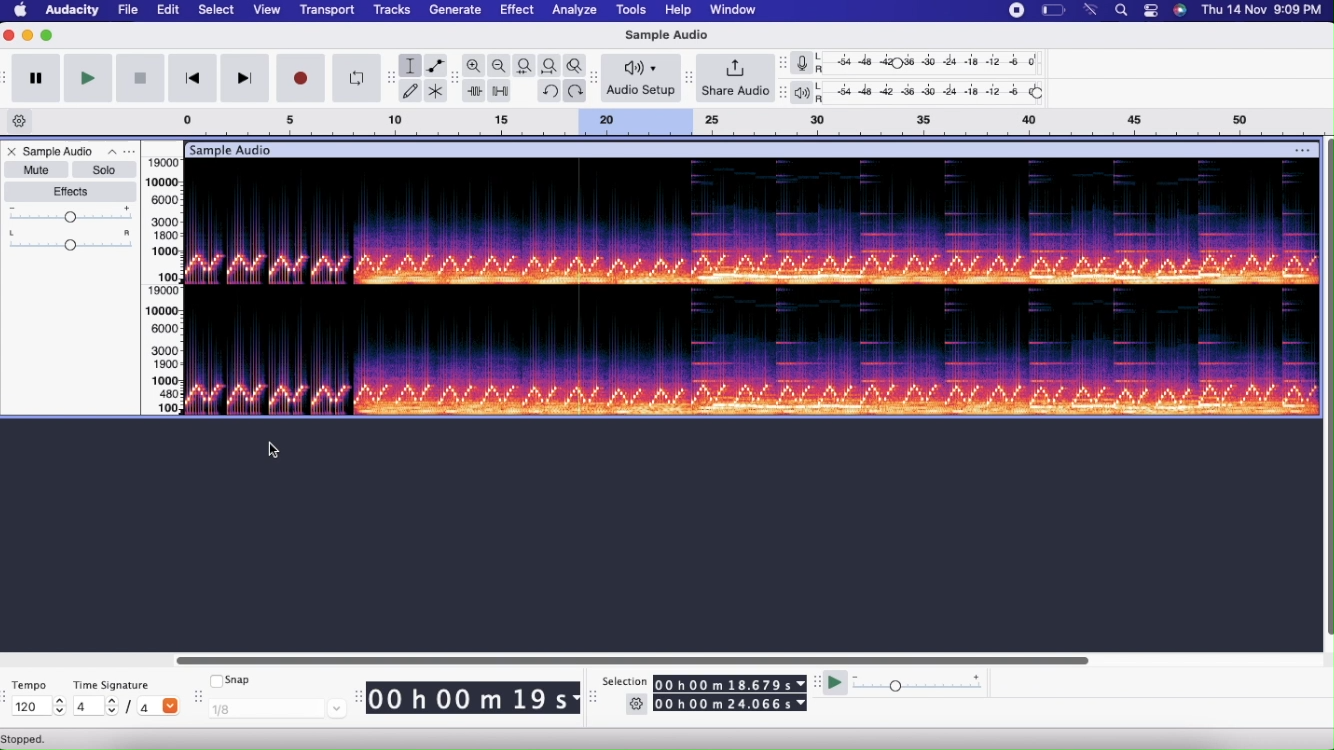  Describe the element at coordinates (940, 64) in the screenshot. I see `Recording level` at that location.